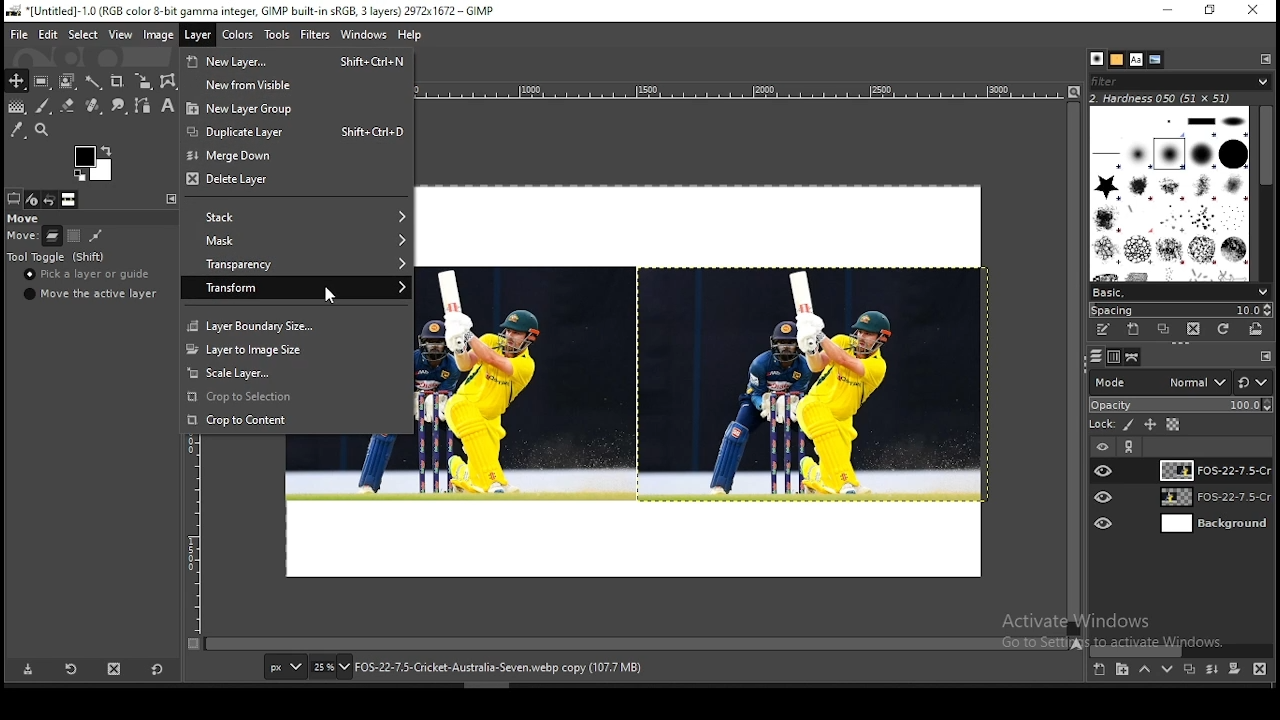 This screenshot has width=1280, height=720. I want to click on lock pixels, so click(1130, 427).